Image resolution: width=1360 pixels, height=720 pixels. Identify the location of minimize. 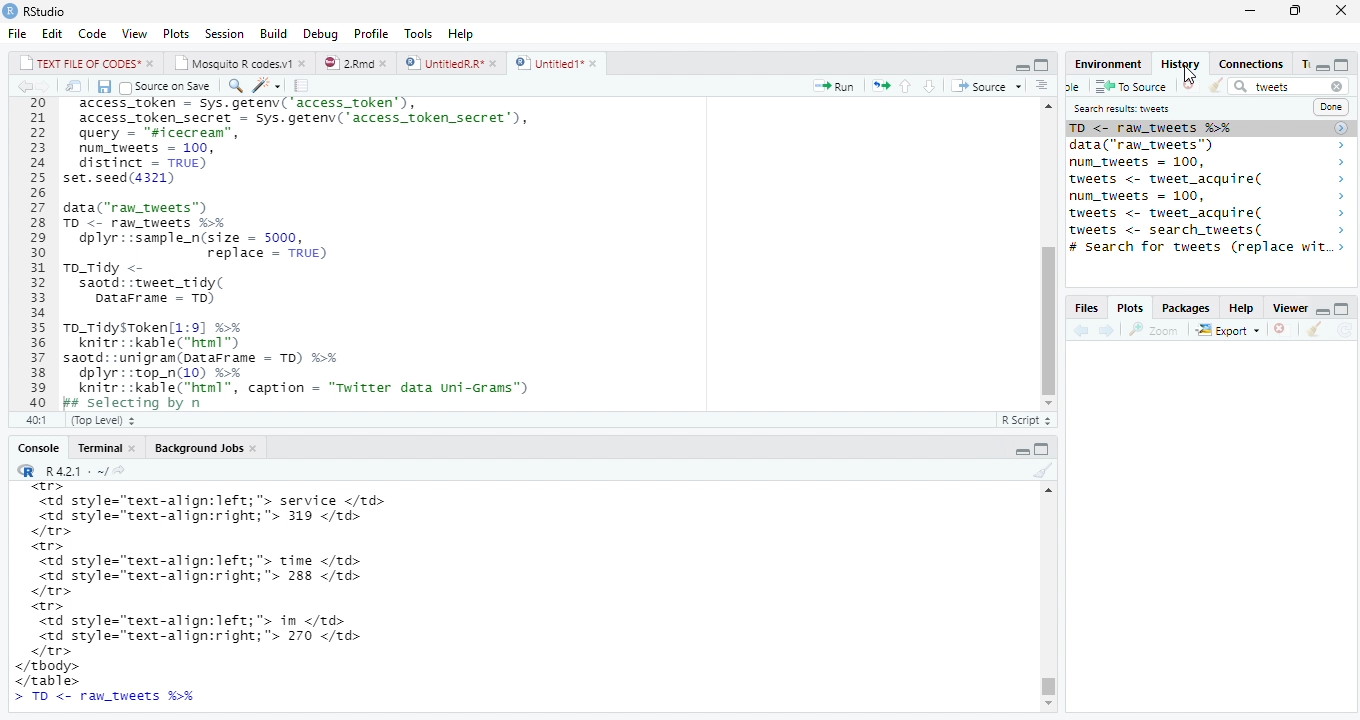
(1252, 11).